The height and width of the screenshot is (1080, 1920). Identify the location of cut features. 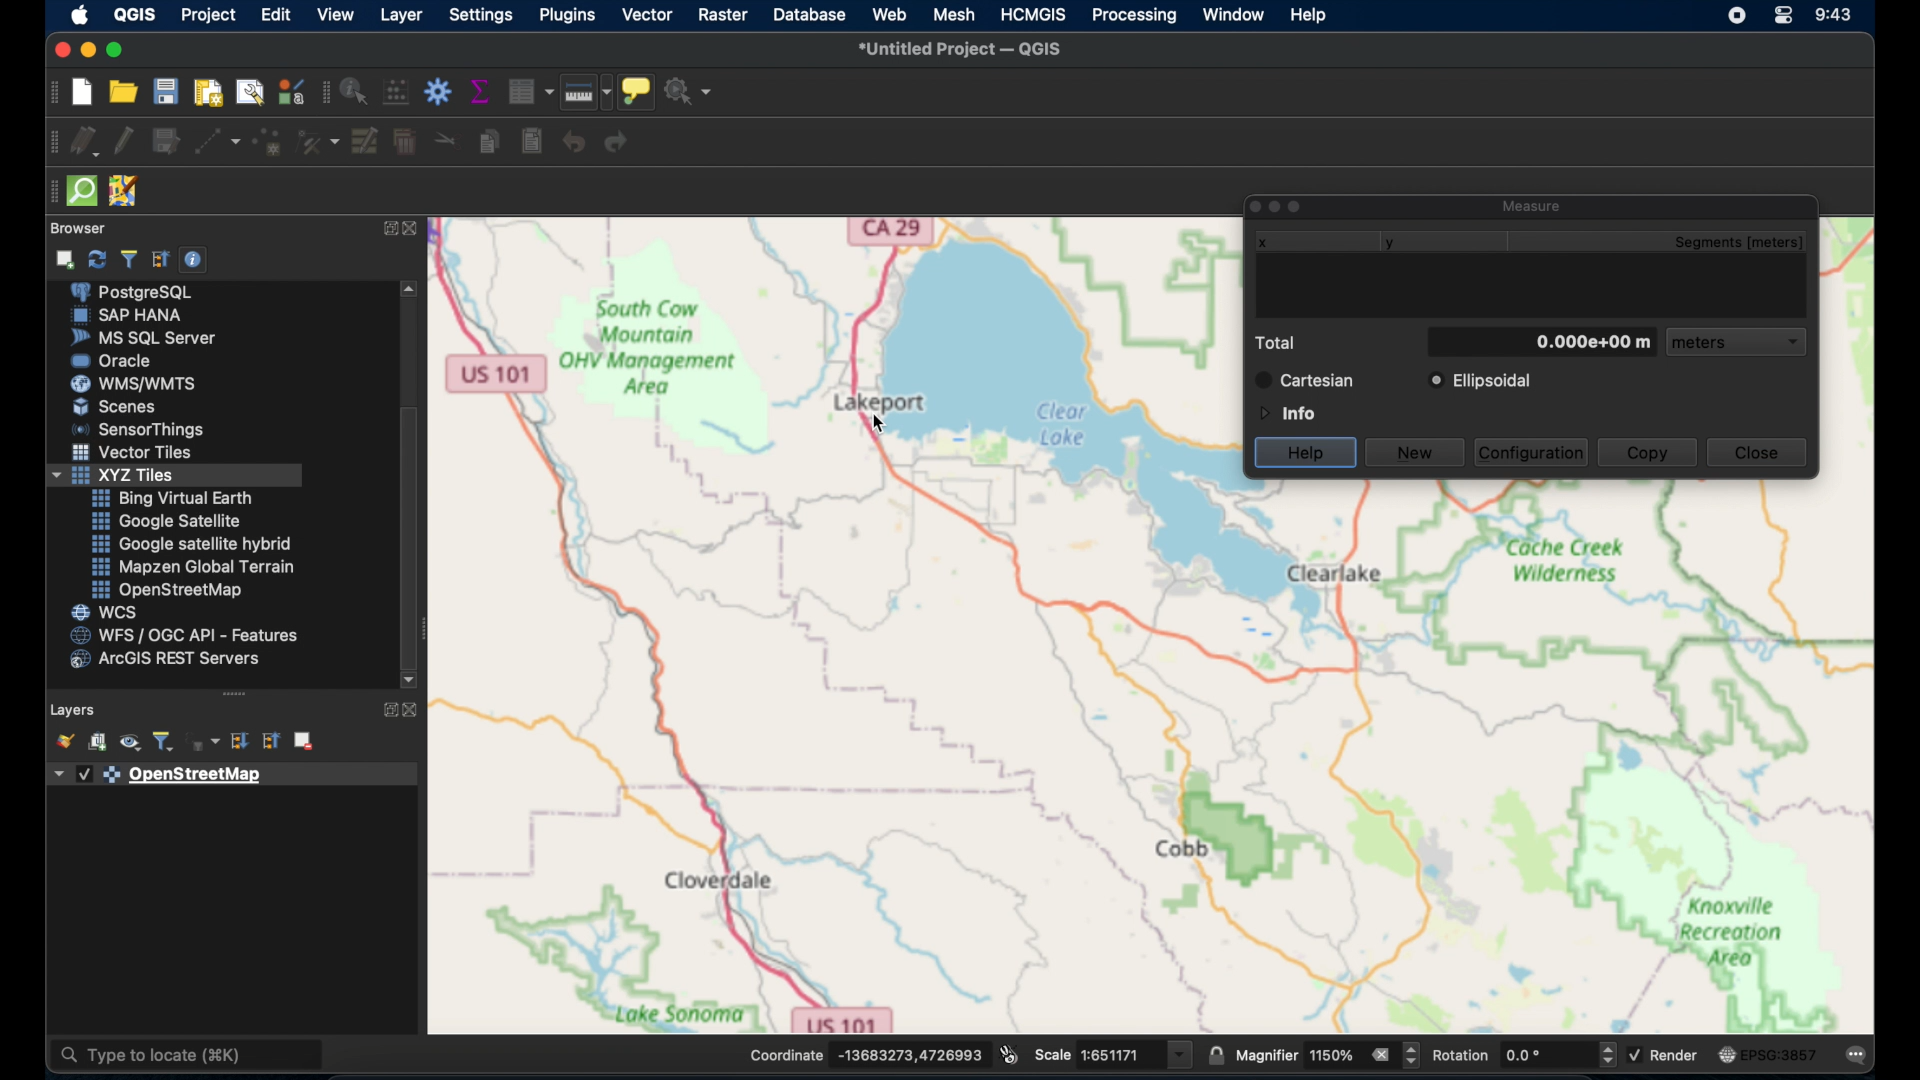
(442, 139).